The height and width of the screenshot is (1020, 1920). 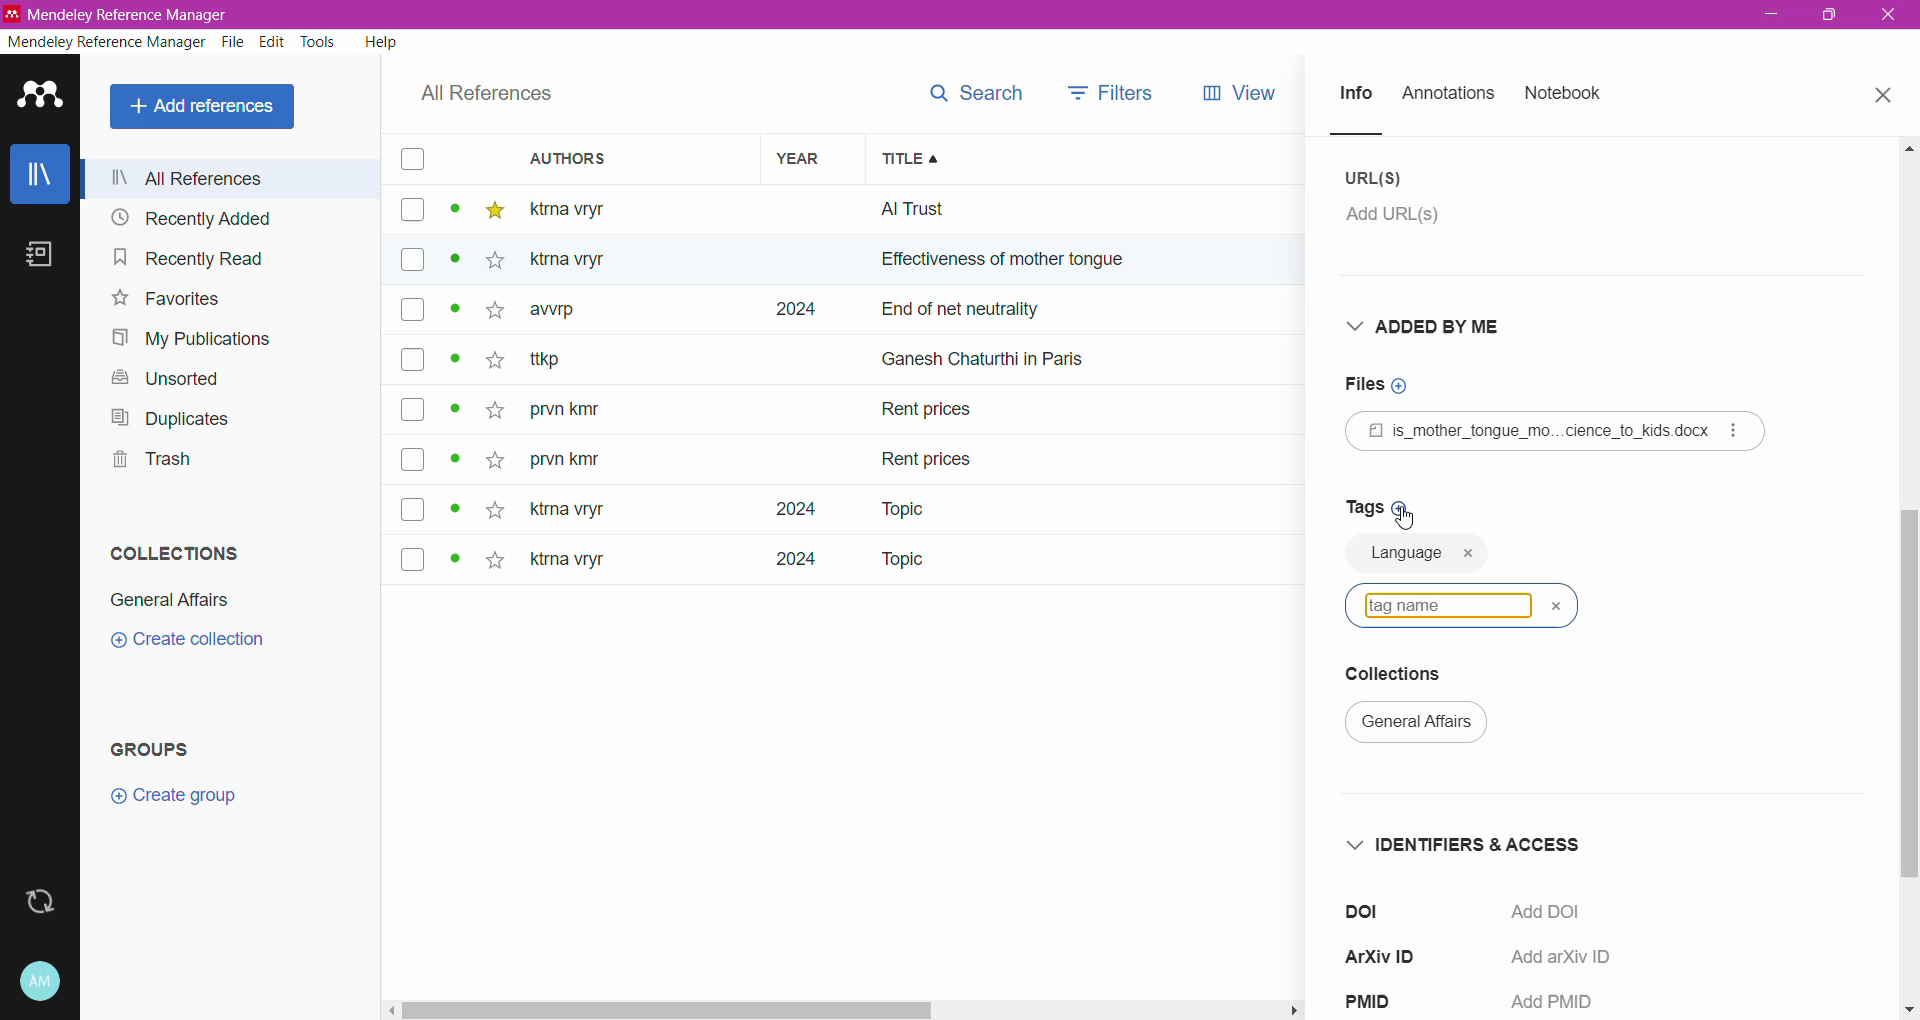 I want to click on dot , so click(x=453, y=414).